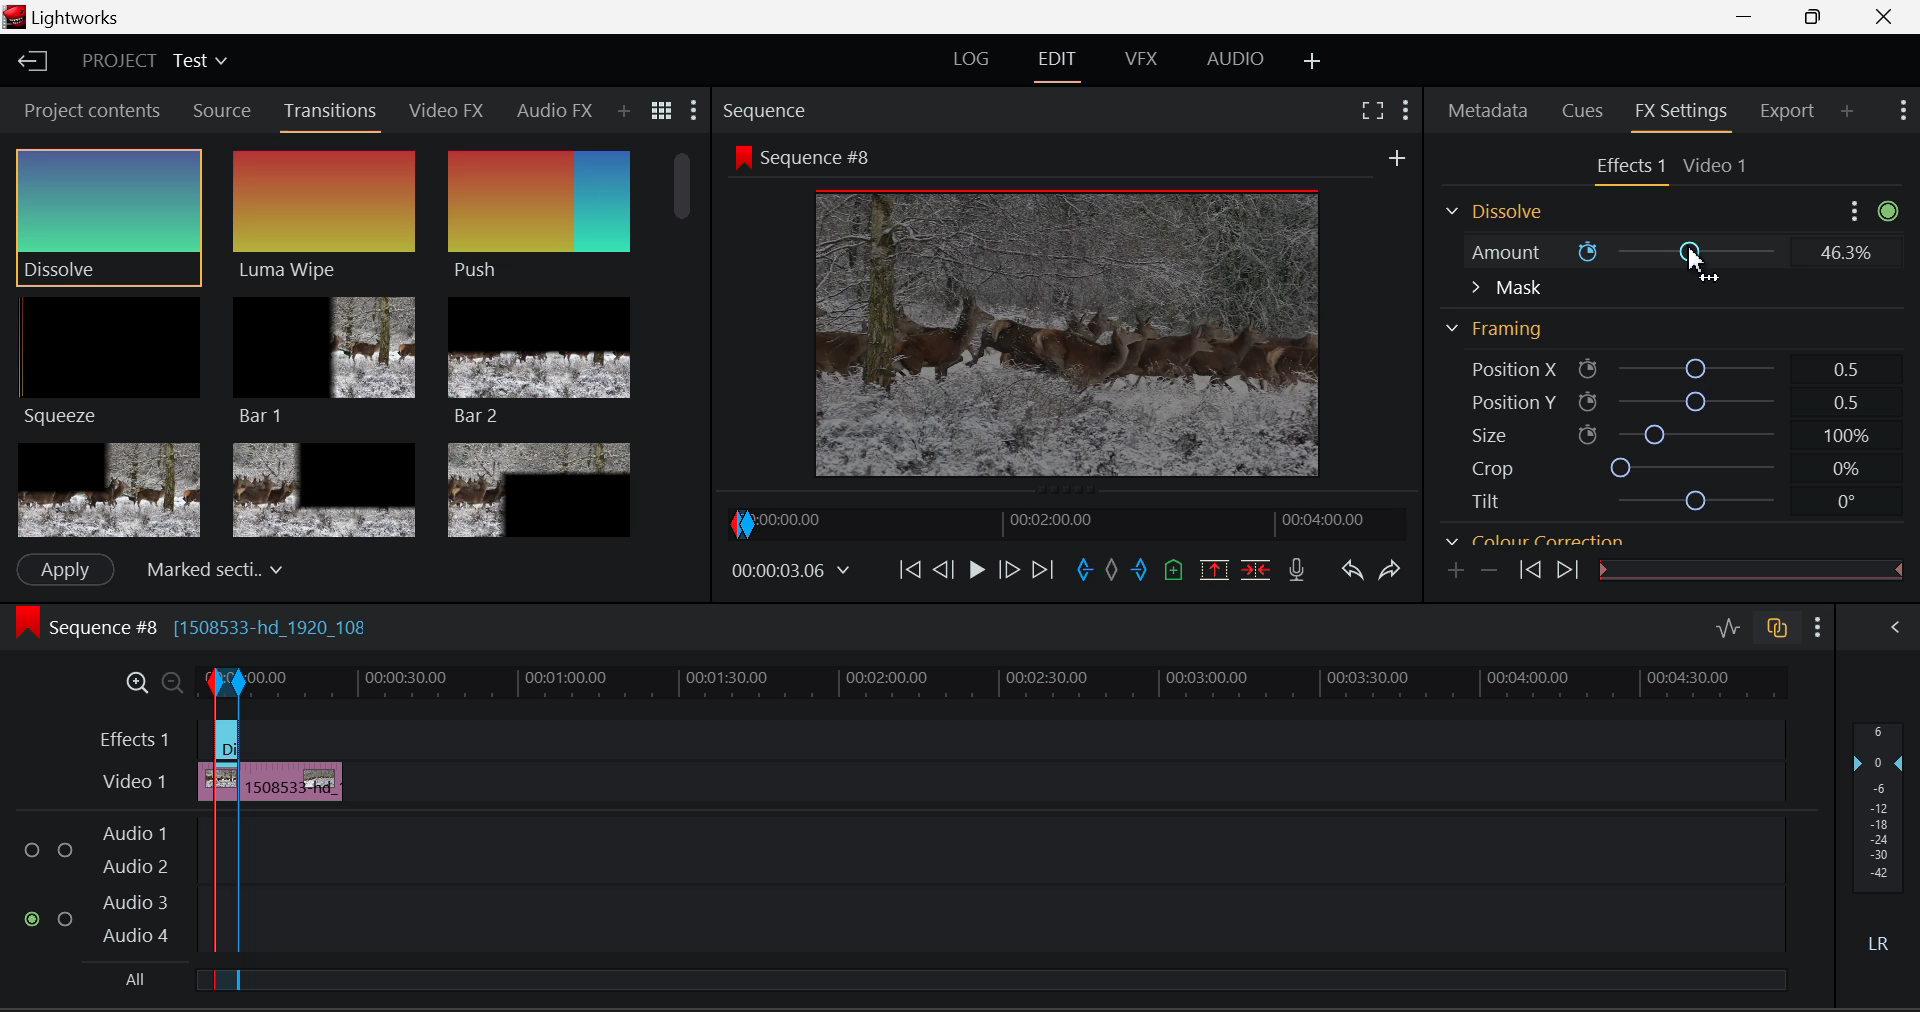 This screenshot has width=1920, height=1012. What do you see at coordinates (1856, 210) in the screenshot?
I see `Settings` at bounding box center [1856, 210].